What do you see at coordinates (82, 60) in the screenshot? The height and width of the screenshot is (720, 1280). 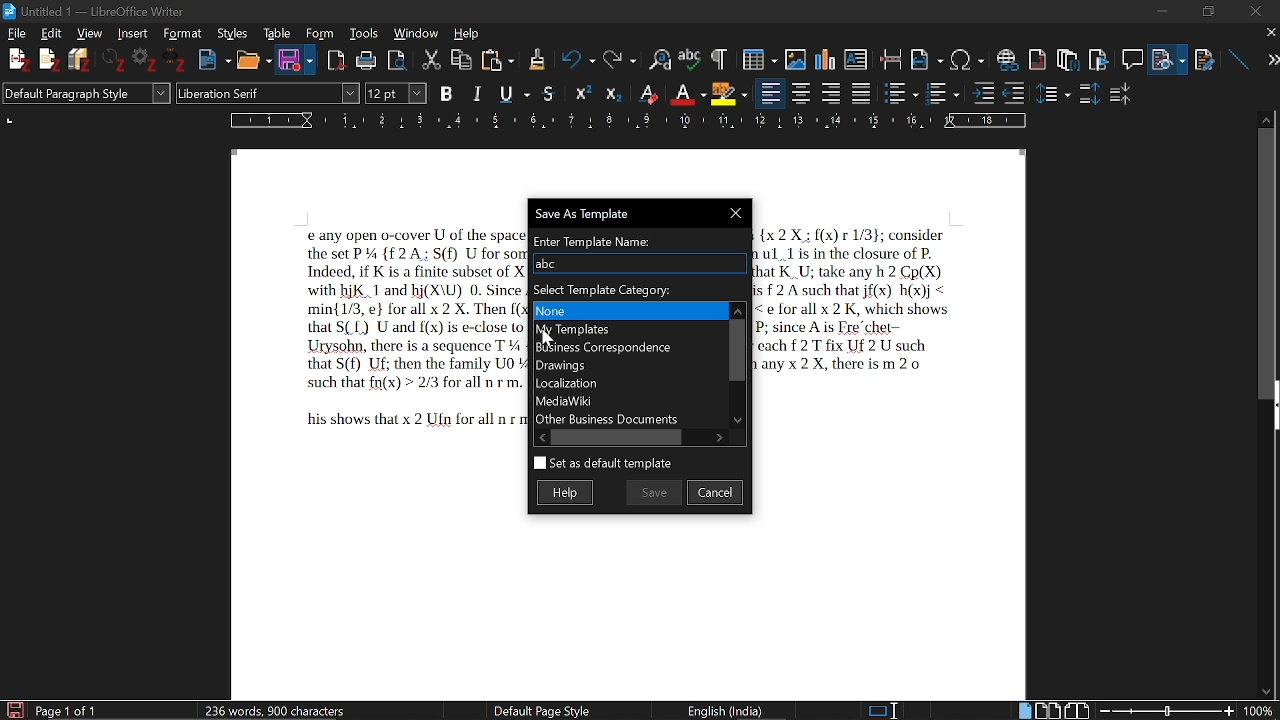 I see `Save Files` at bounding box center [82, 60].